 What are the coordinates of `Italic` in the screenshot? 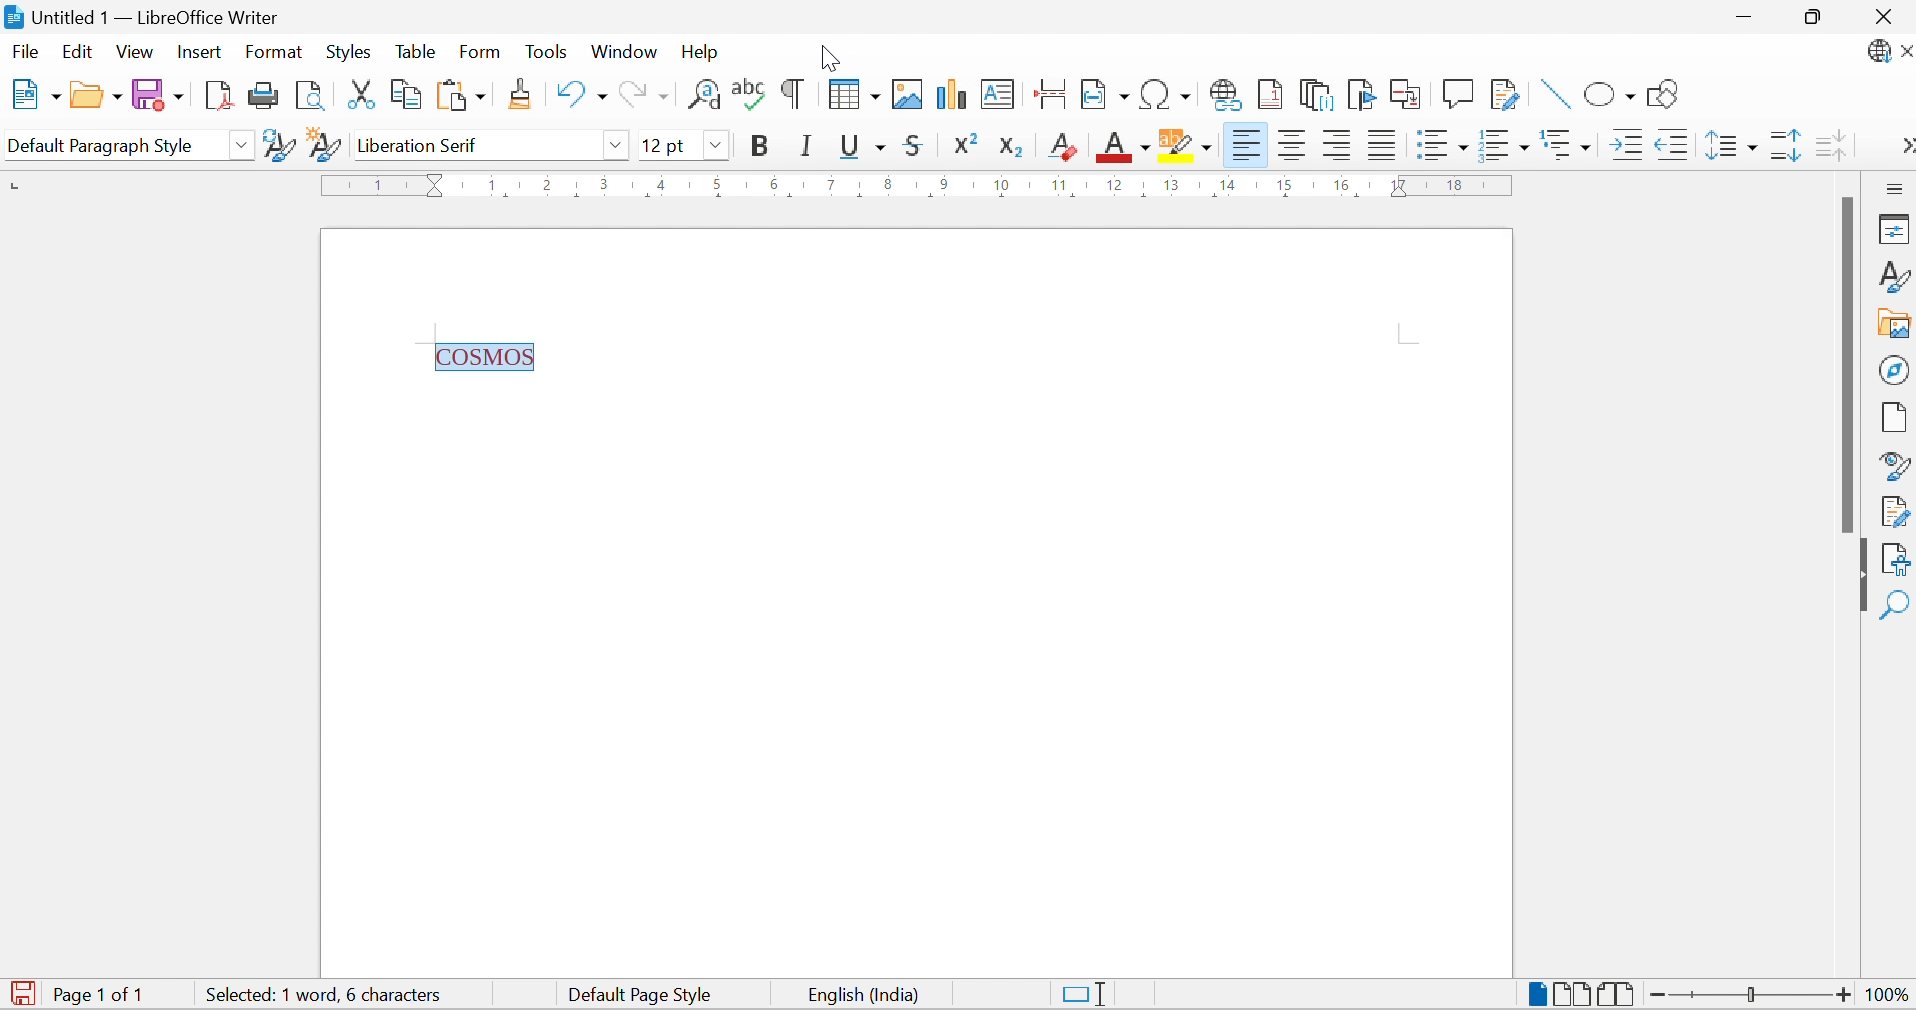 It's located at (809, 145).